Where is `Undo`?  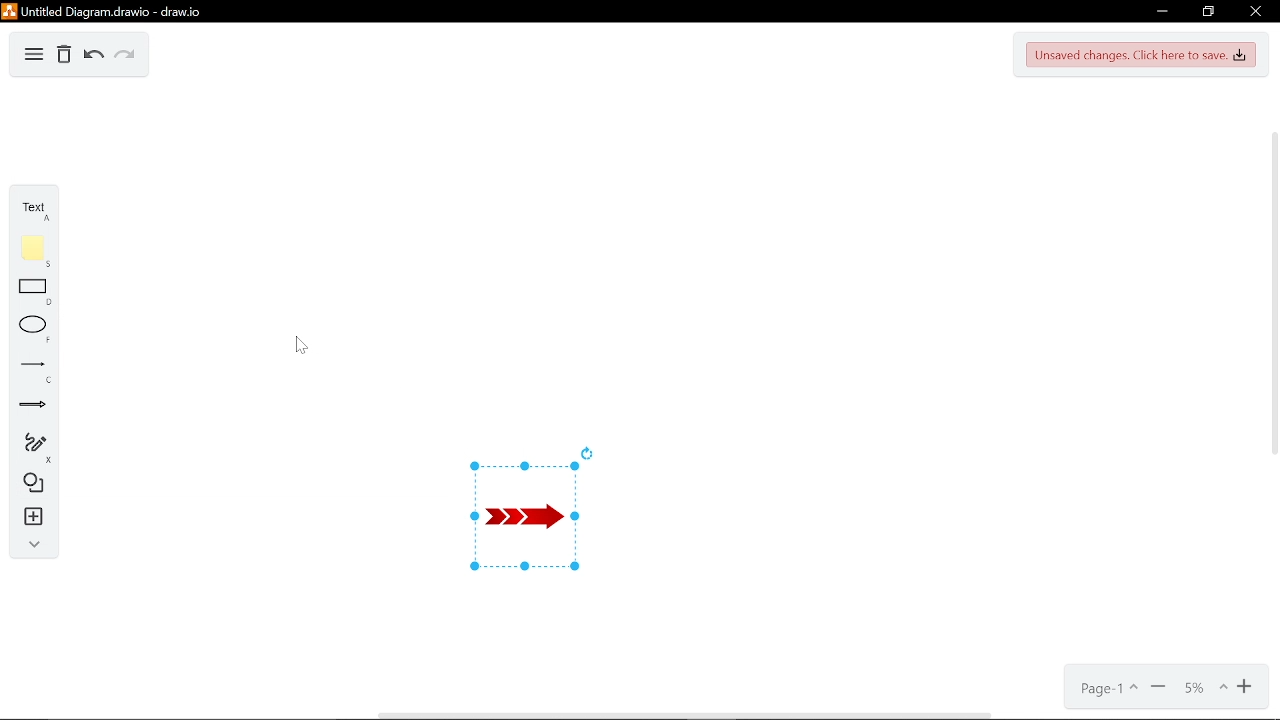 Undo is located at coordinates (92, 56).